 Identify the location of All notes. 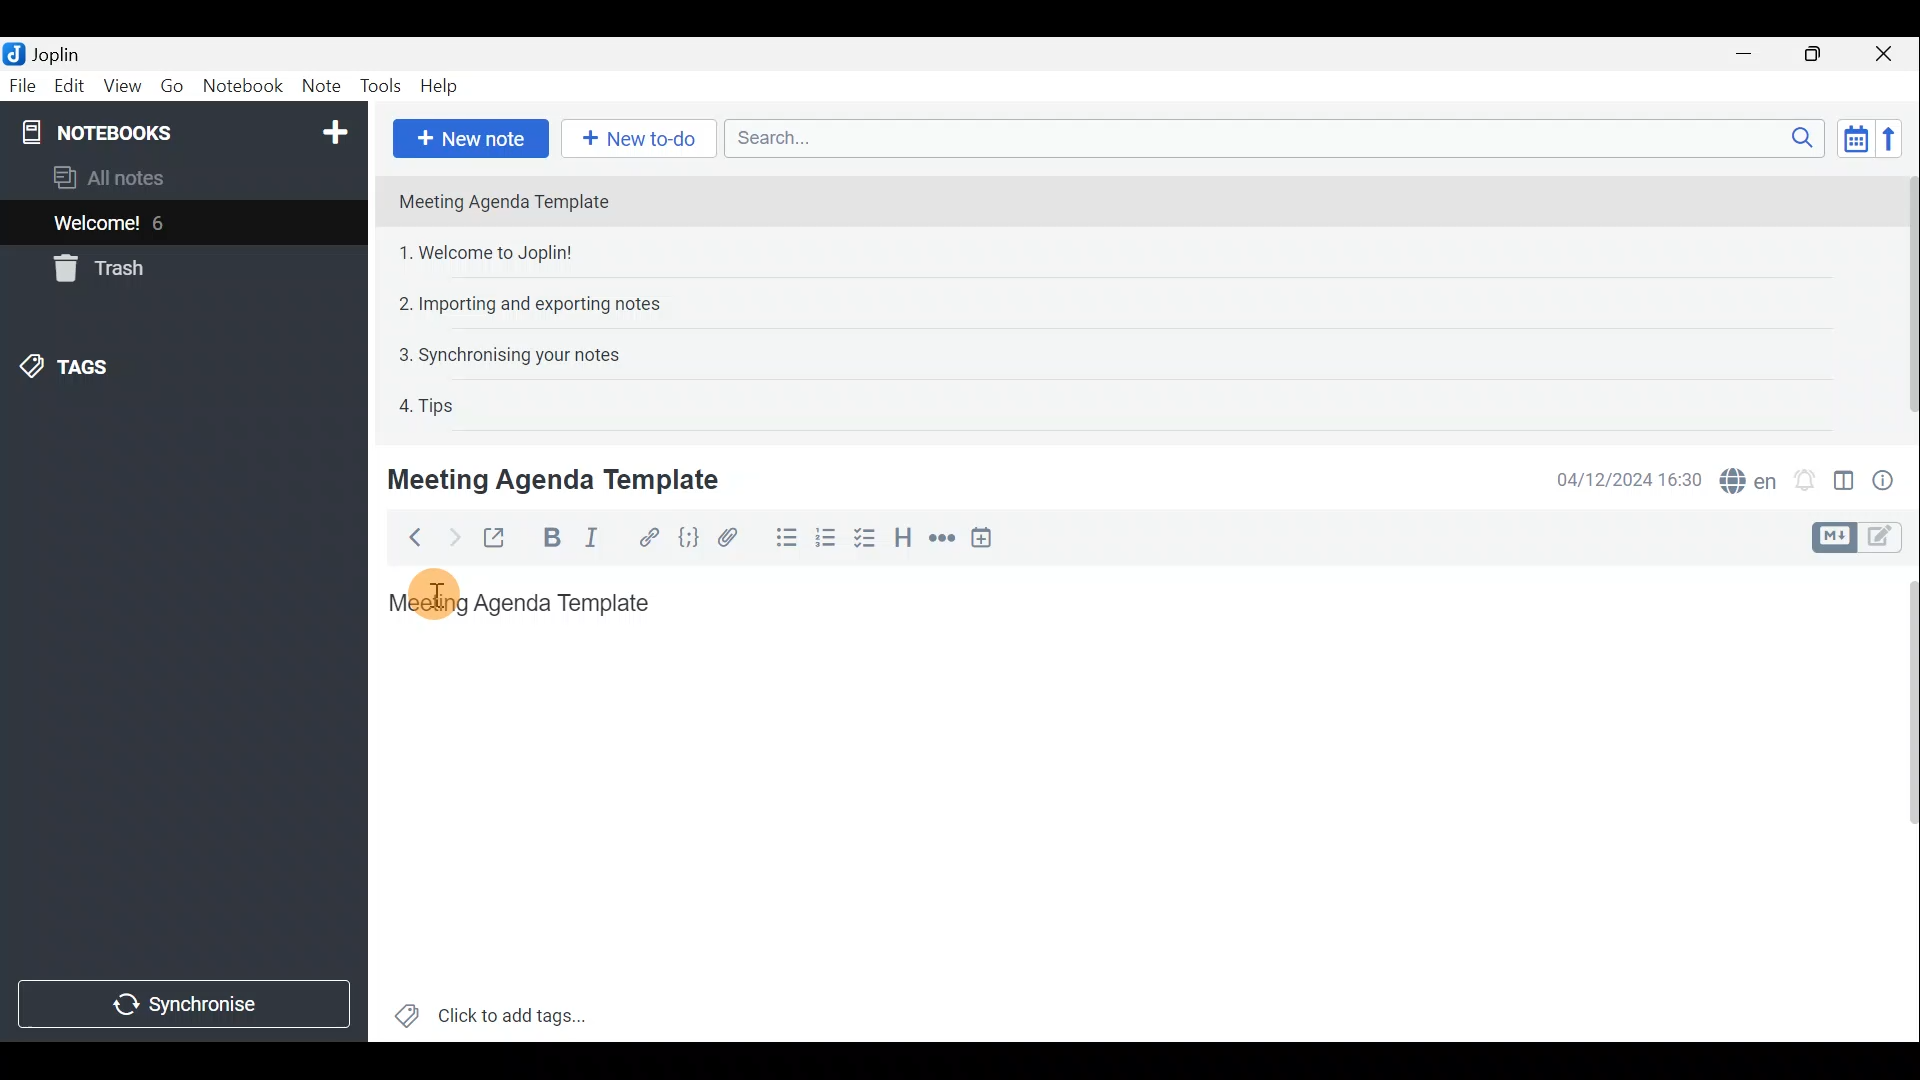
(142, 177).